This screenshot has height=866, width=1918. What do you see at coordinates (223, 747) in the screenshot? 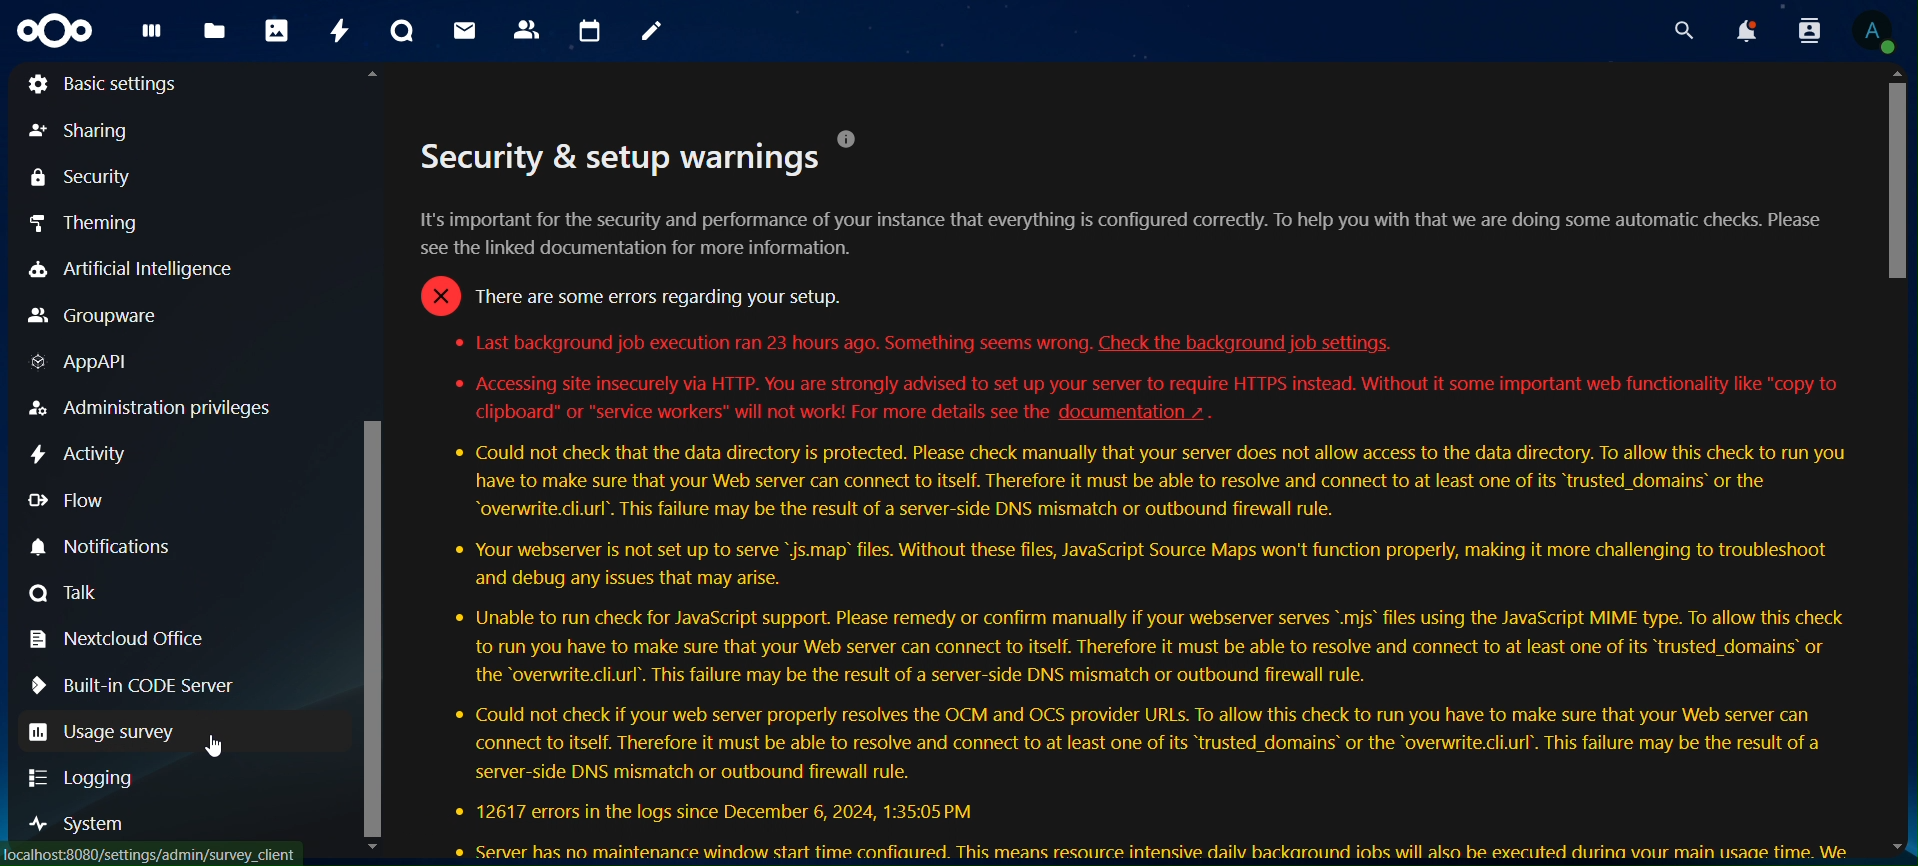
I see `Cursor` at bounding box center [223, 747].